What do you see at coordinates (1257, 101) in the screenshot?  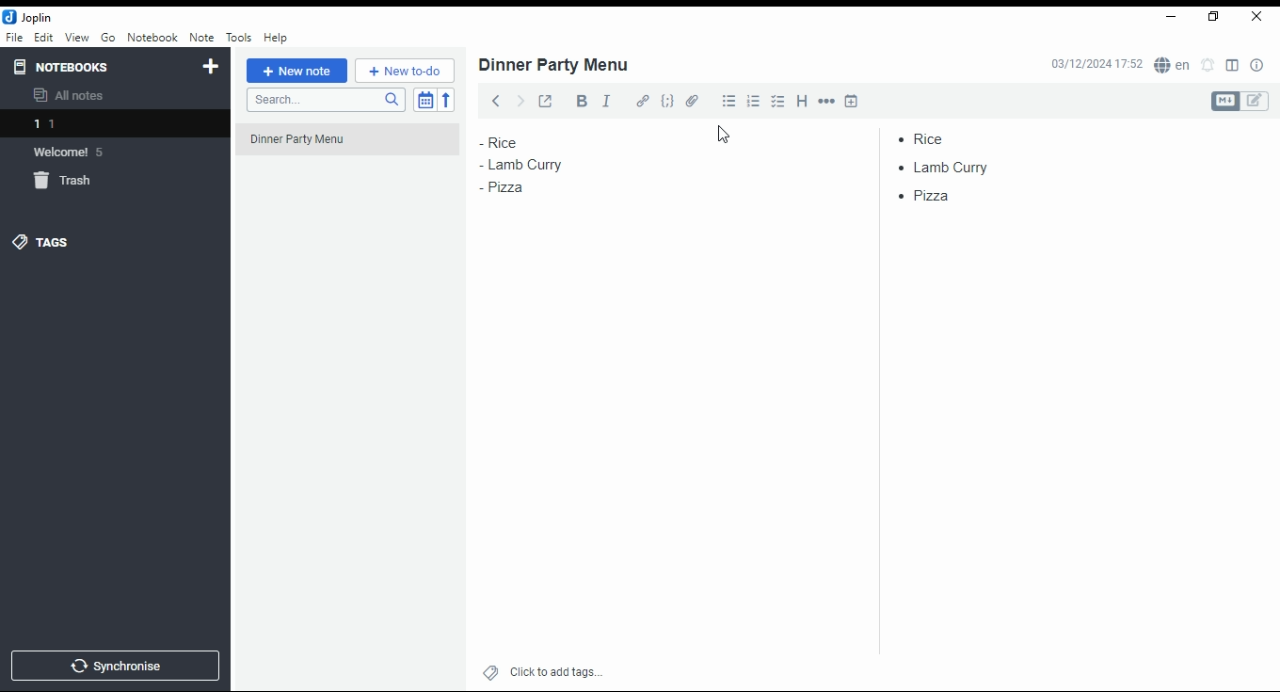 I see `edit` at bounding box center [1257, 101].